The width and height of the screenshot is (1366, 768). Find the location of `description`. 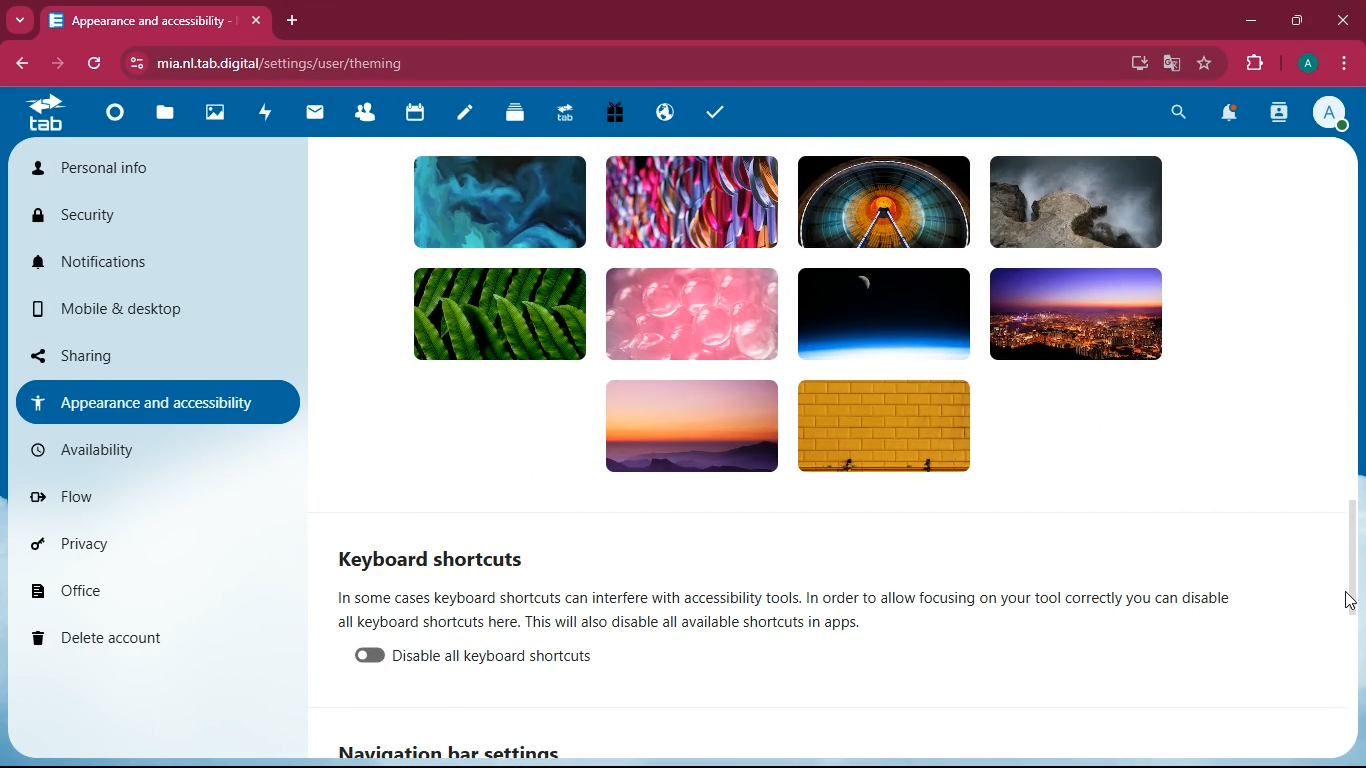

description is located at coordinates (810, 609).